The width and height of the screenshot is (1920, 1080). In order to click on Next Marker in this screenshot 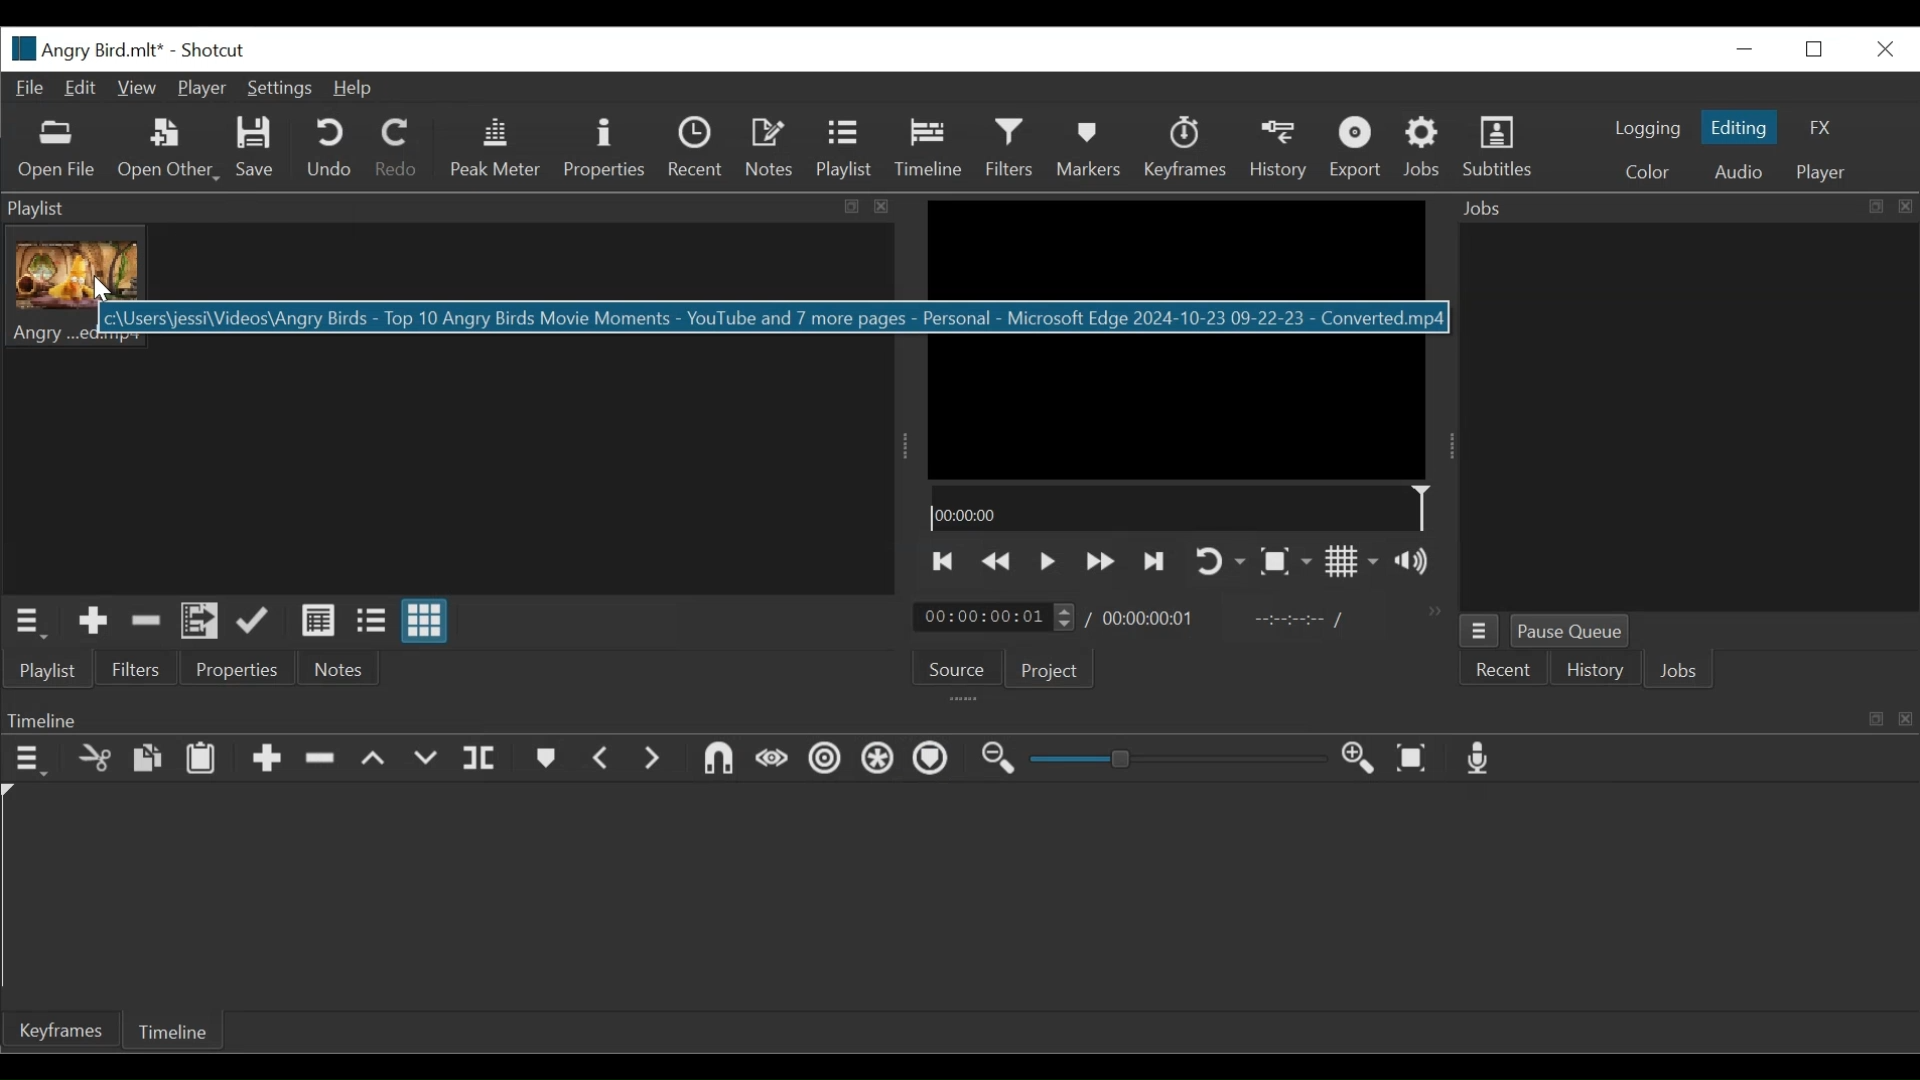, I will do `click(652, 760)`.